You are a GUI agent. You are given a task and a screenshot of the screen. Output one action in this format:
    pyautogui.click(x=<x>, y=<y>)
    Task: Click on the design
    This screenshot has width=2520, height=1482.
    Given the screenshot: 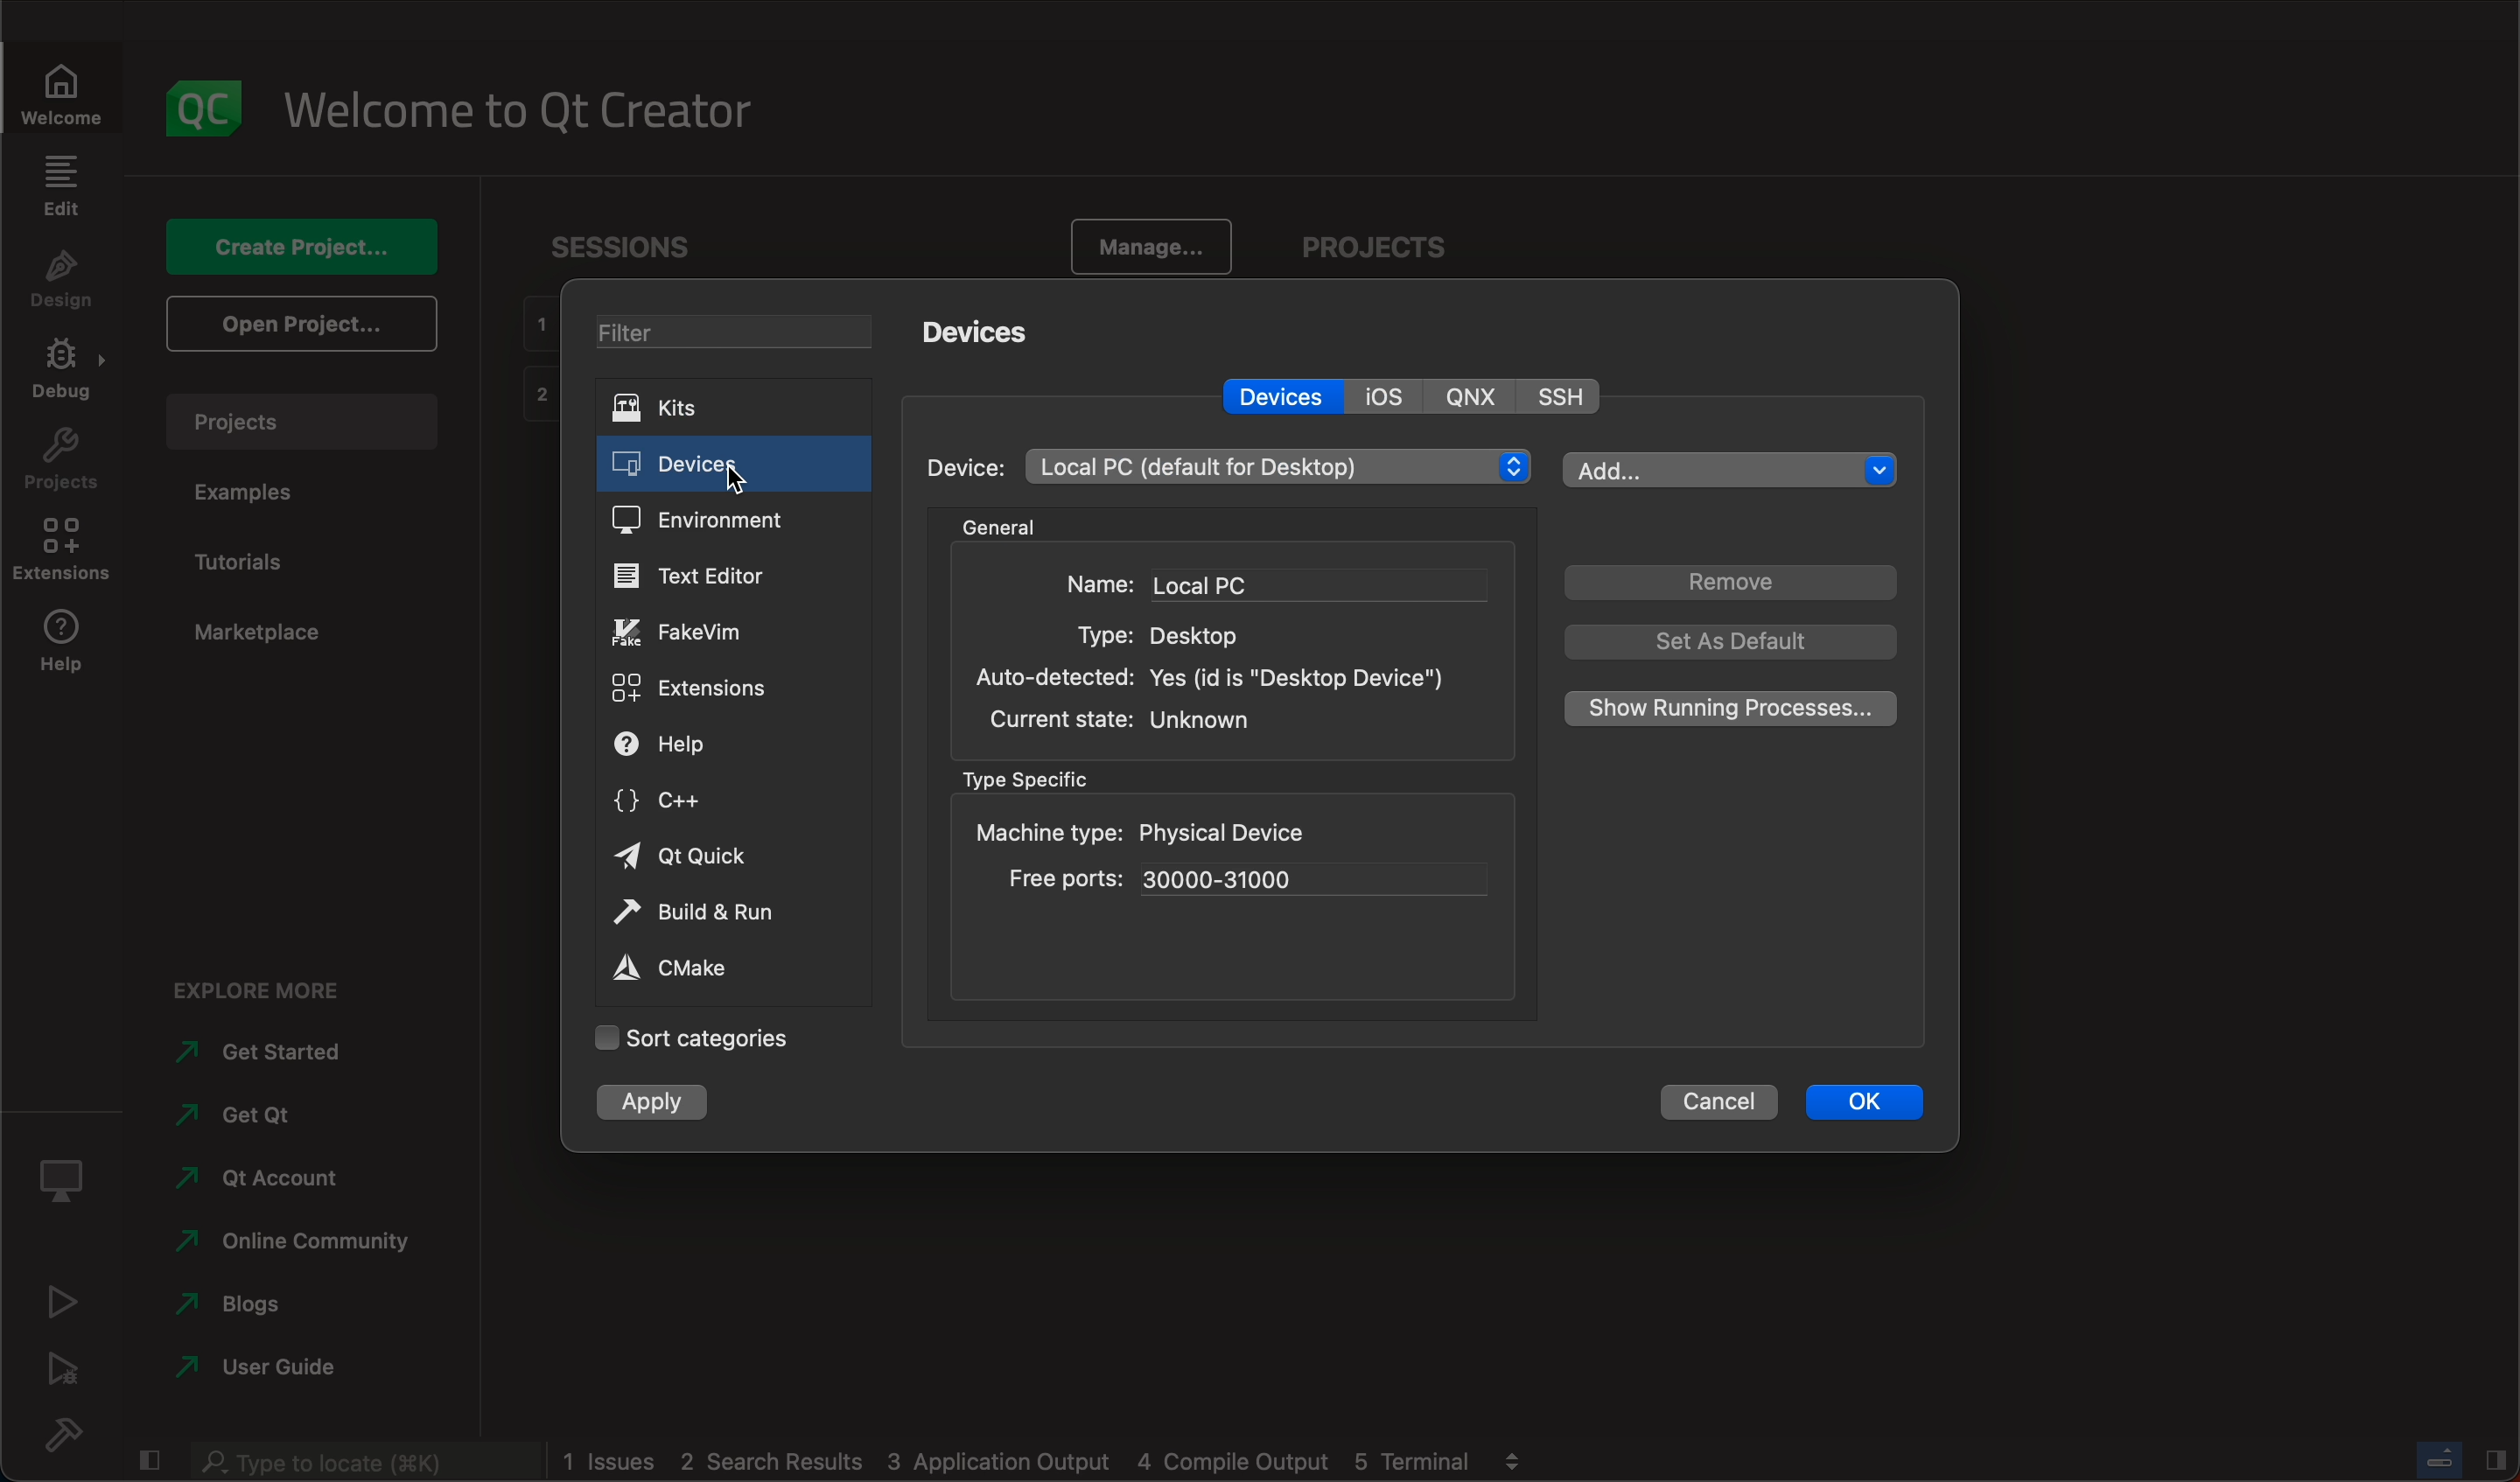 What is the action you would take?
    pyautogui.click(x=67, y=284)
    